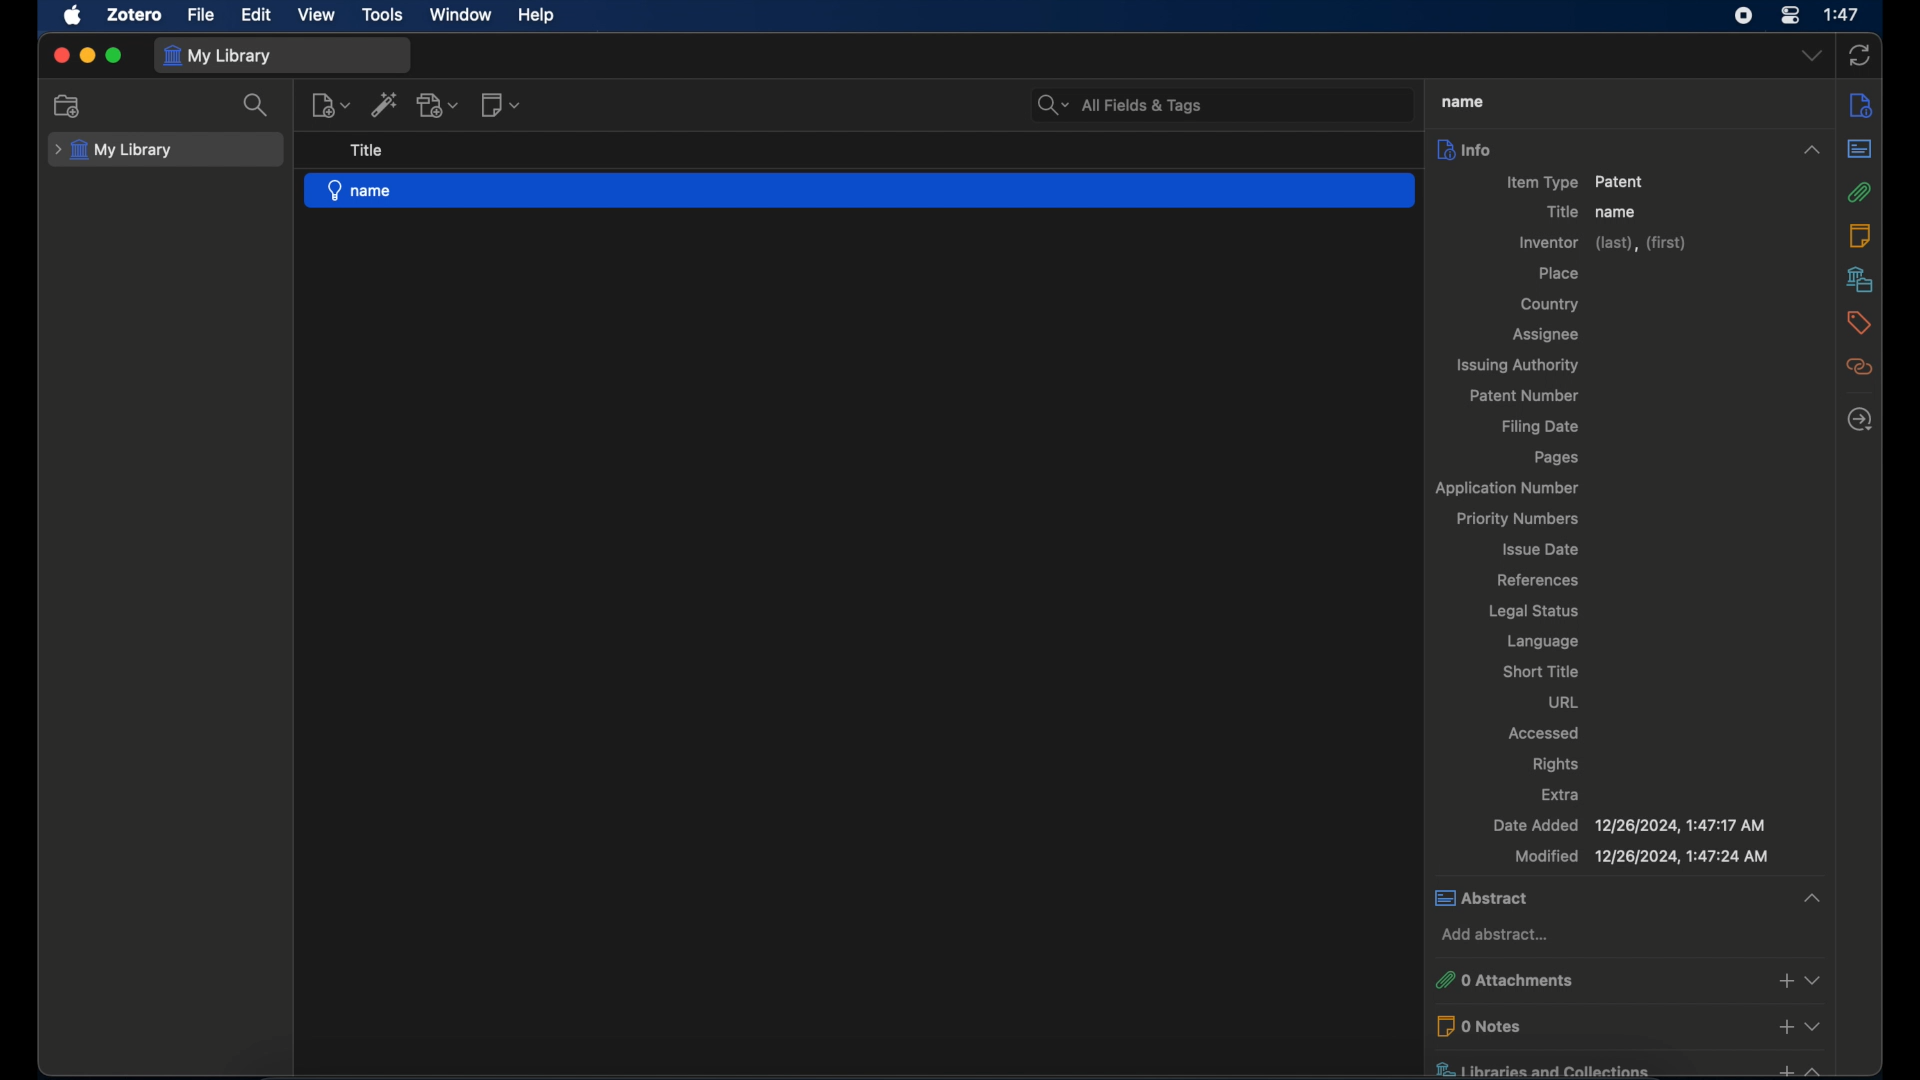 This screenshot has height=1080, width=1920. I want to click on 0 attachments, so click(1574, 975).